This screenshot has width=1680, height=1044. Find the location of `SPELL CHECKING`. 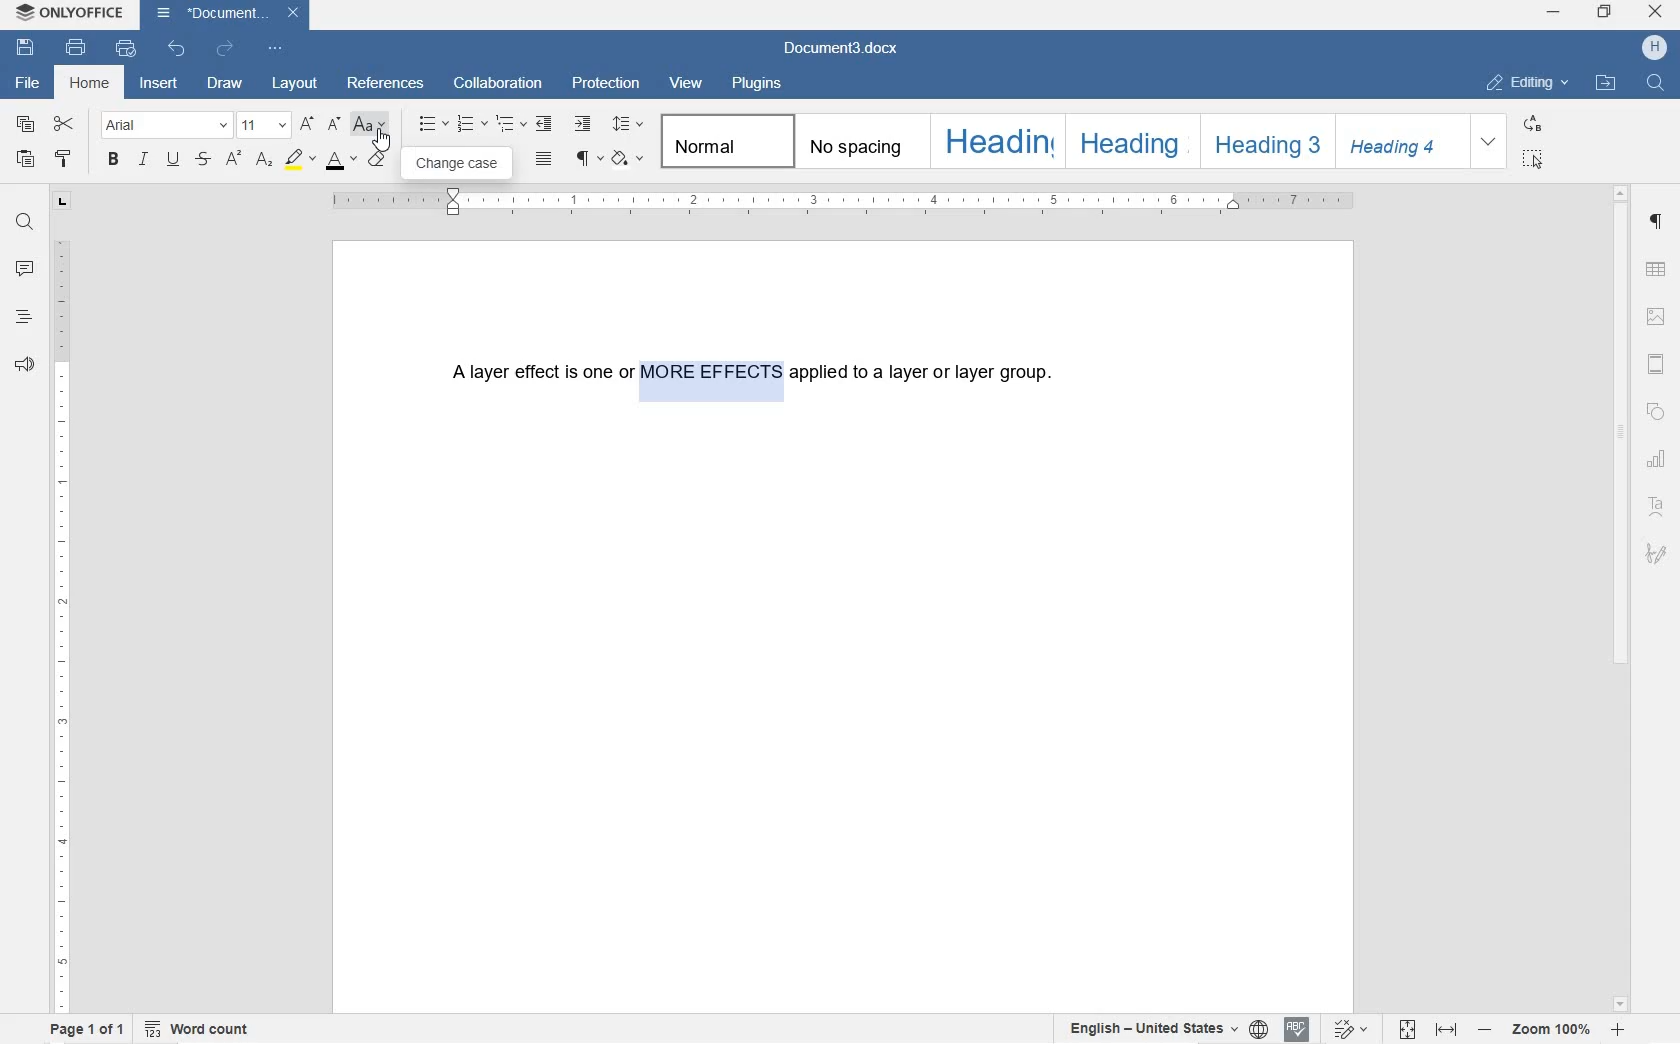

SPELL CHECKING is located at coordinates (1298, 1028).